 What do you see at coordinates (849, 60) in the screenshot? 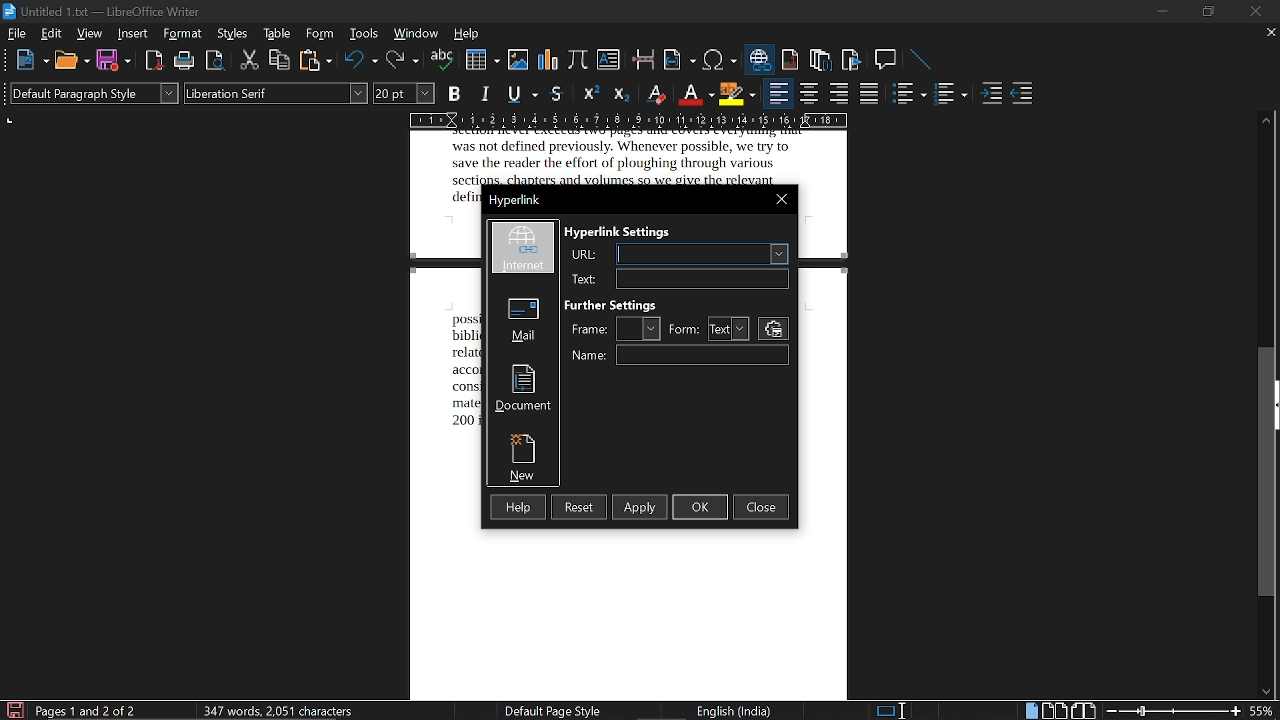
I see `insert bibliography` at bounding box center [849, 60].